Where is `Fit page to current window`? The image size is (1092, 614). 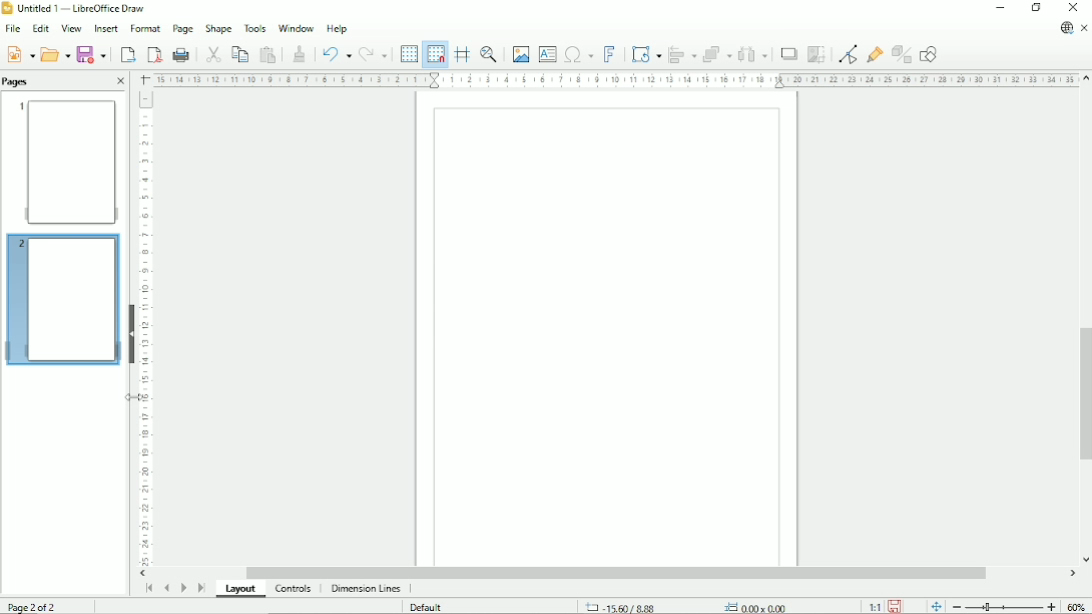
Fit page to current window is located at coordinates (935, 605).